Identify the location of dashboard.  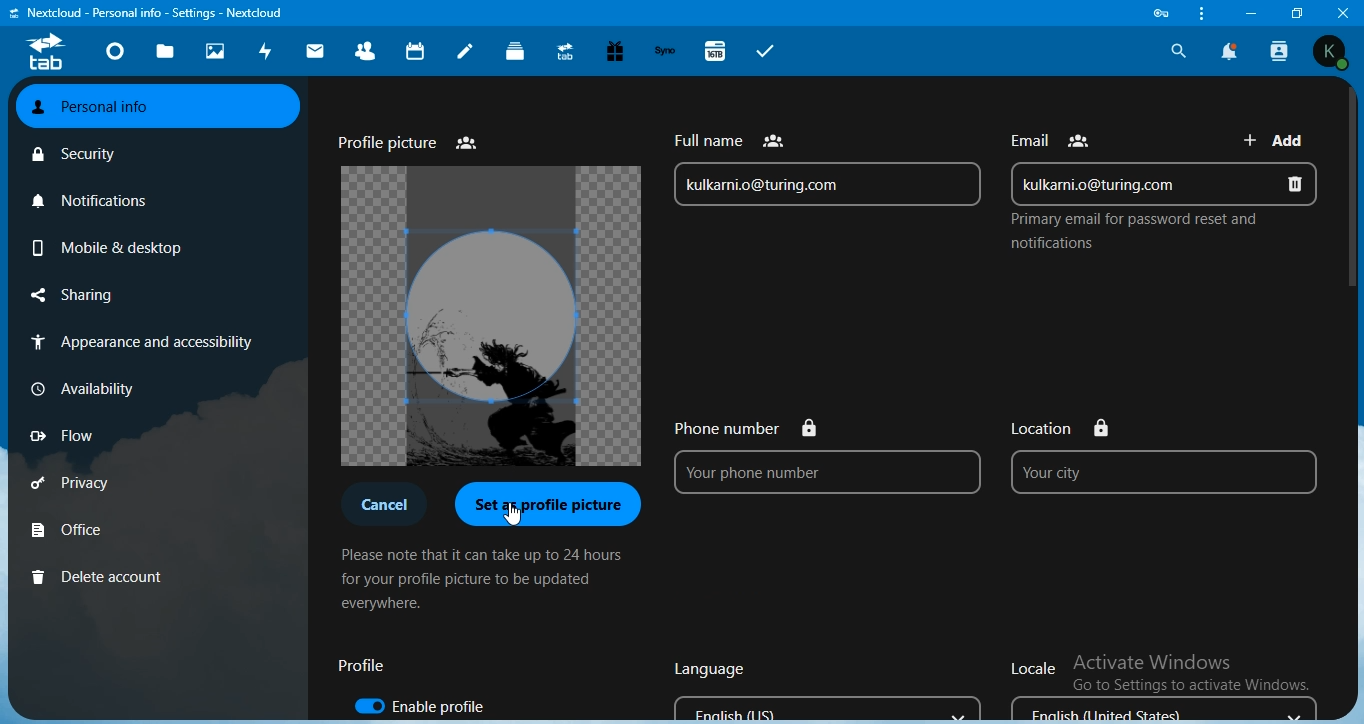
(113, 53).